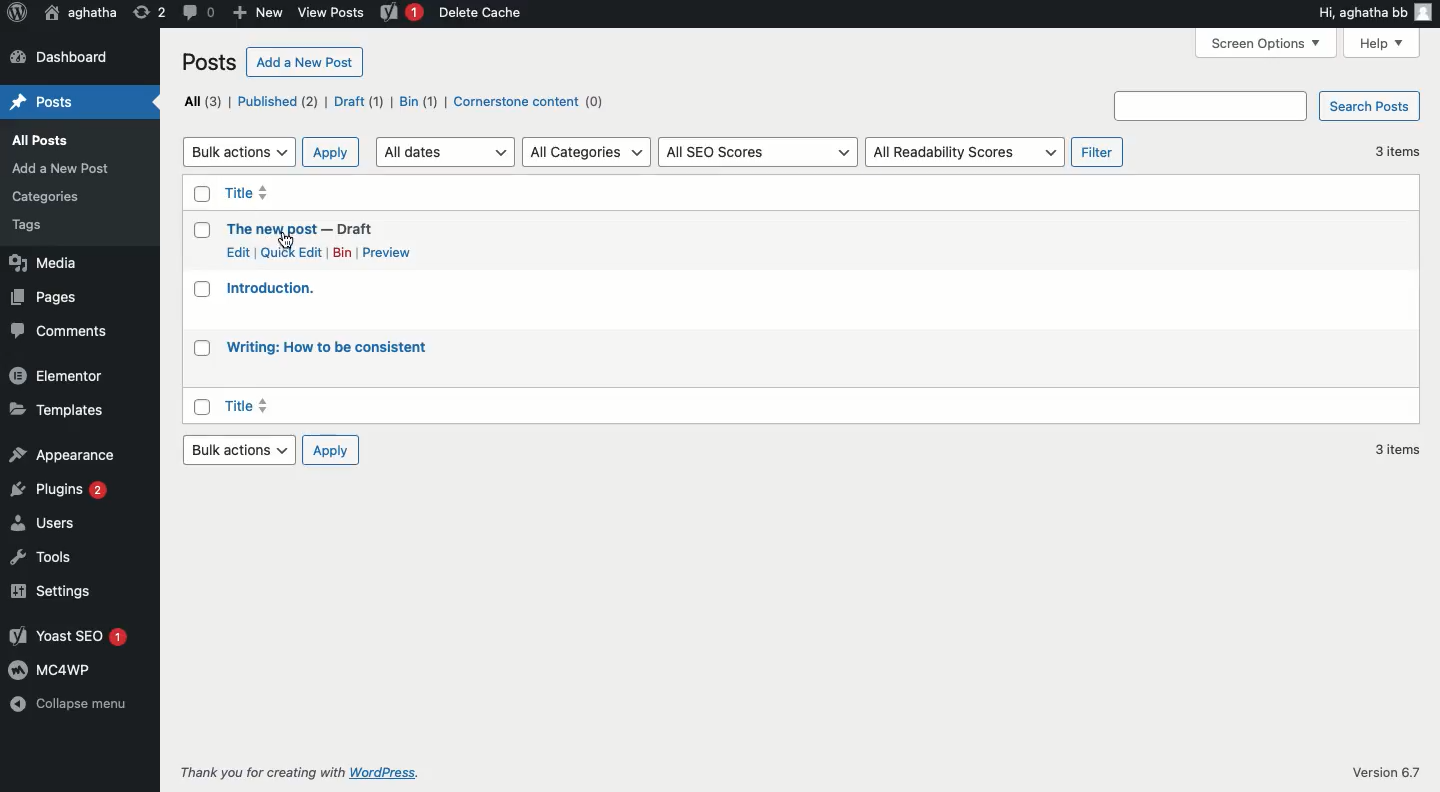  Describe the element at coordinates (59, 376) in the screenshot. I see `Elementor` at that location.